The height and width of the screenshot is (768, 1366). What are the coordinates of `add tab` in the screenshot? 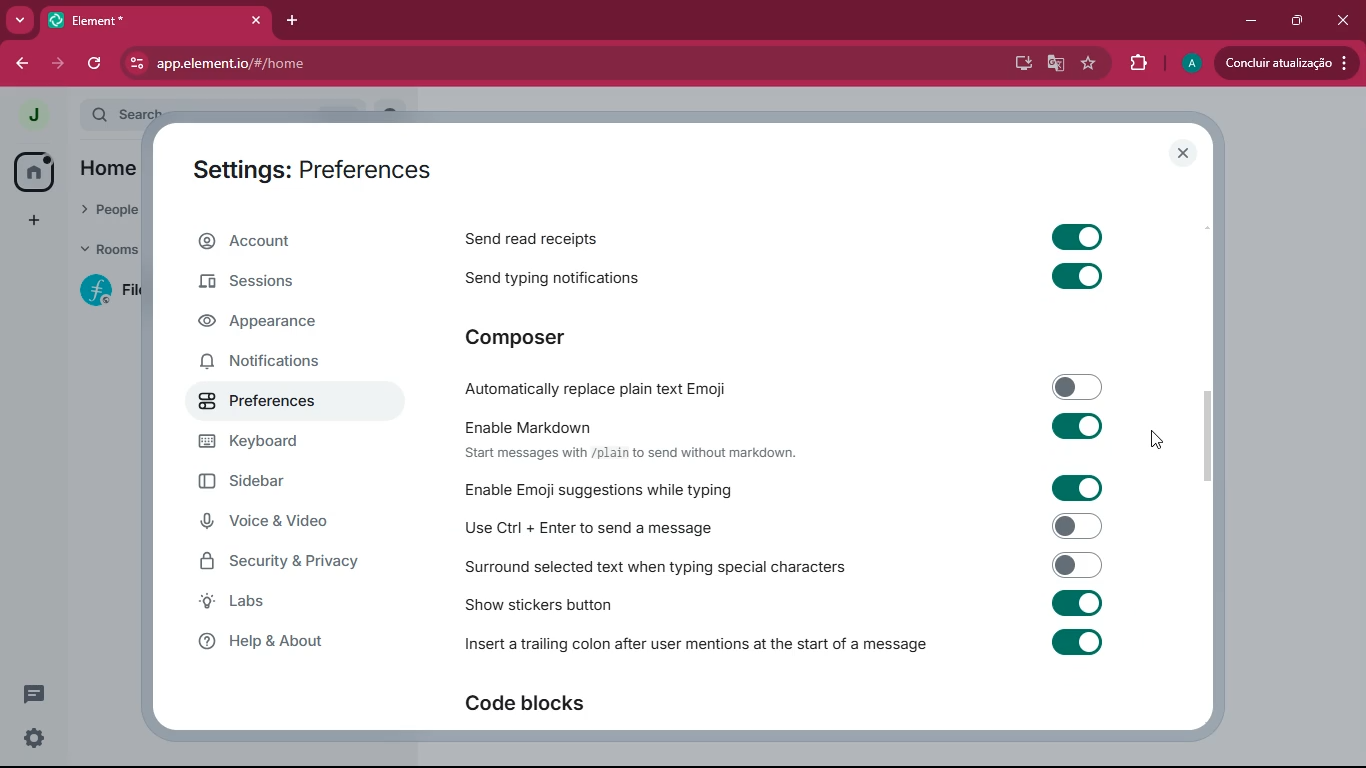 It's located at (294, 21).